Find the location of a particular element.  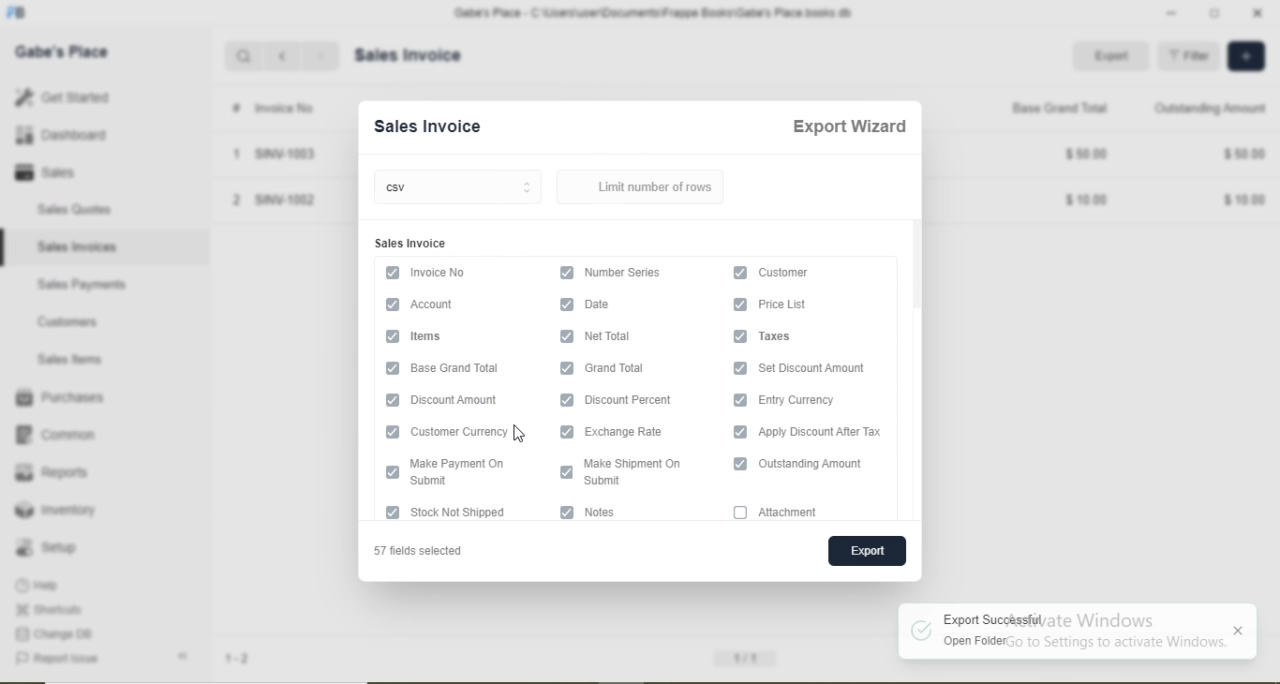

Reports is located at coordinates (51, 470).